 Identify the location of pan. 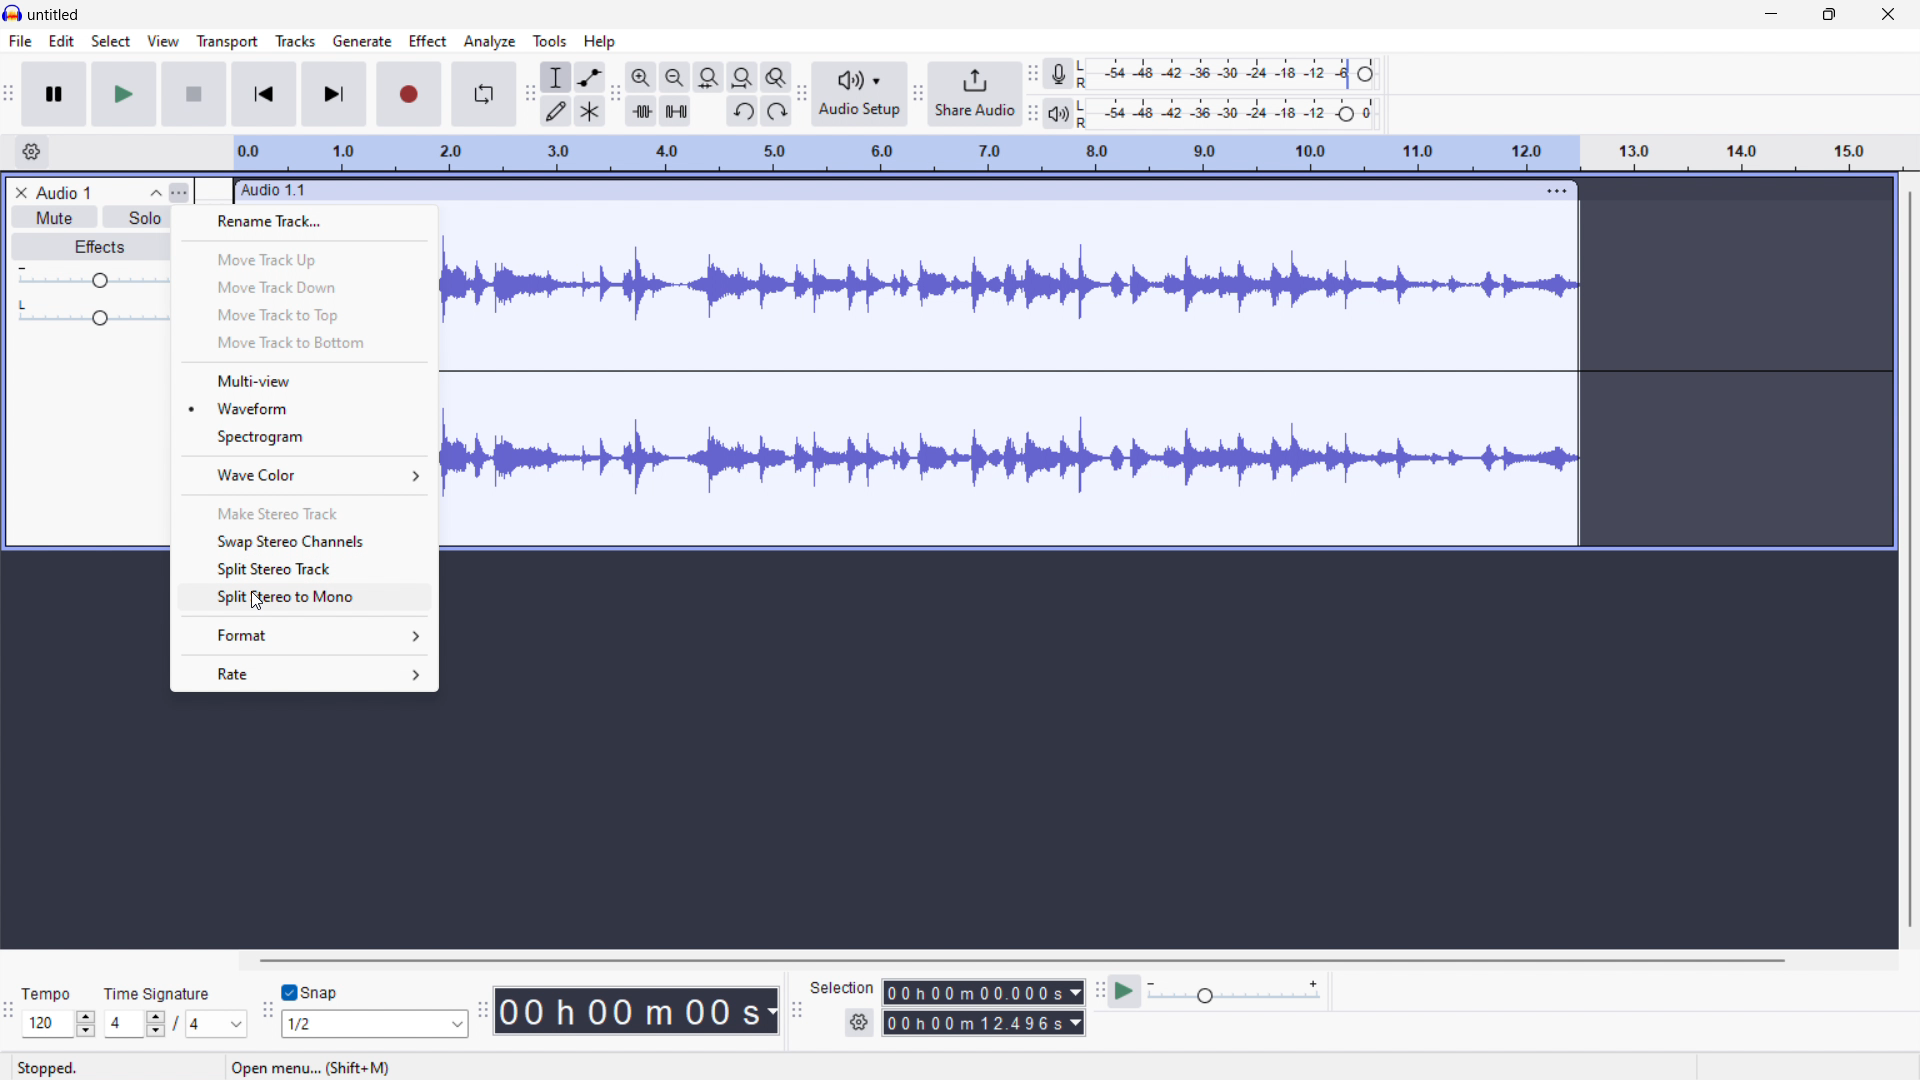
(93, 314).